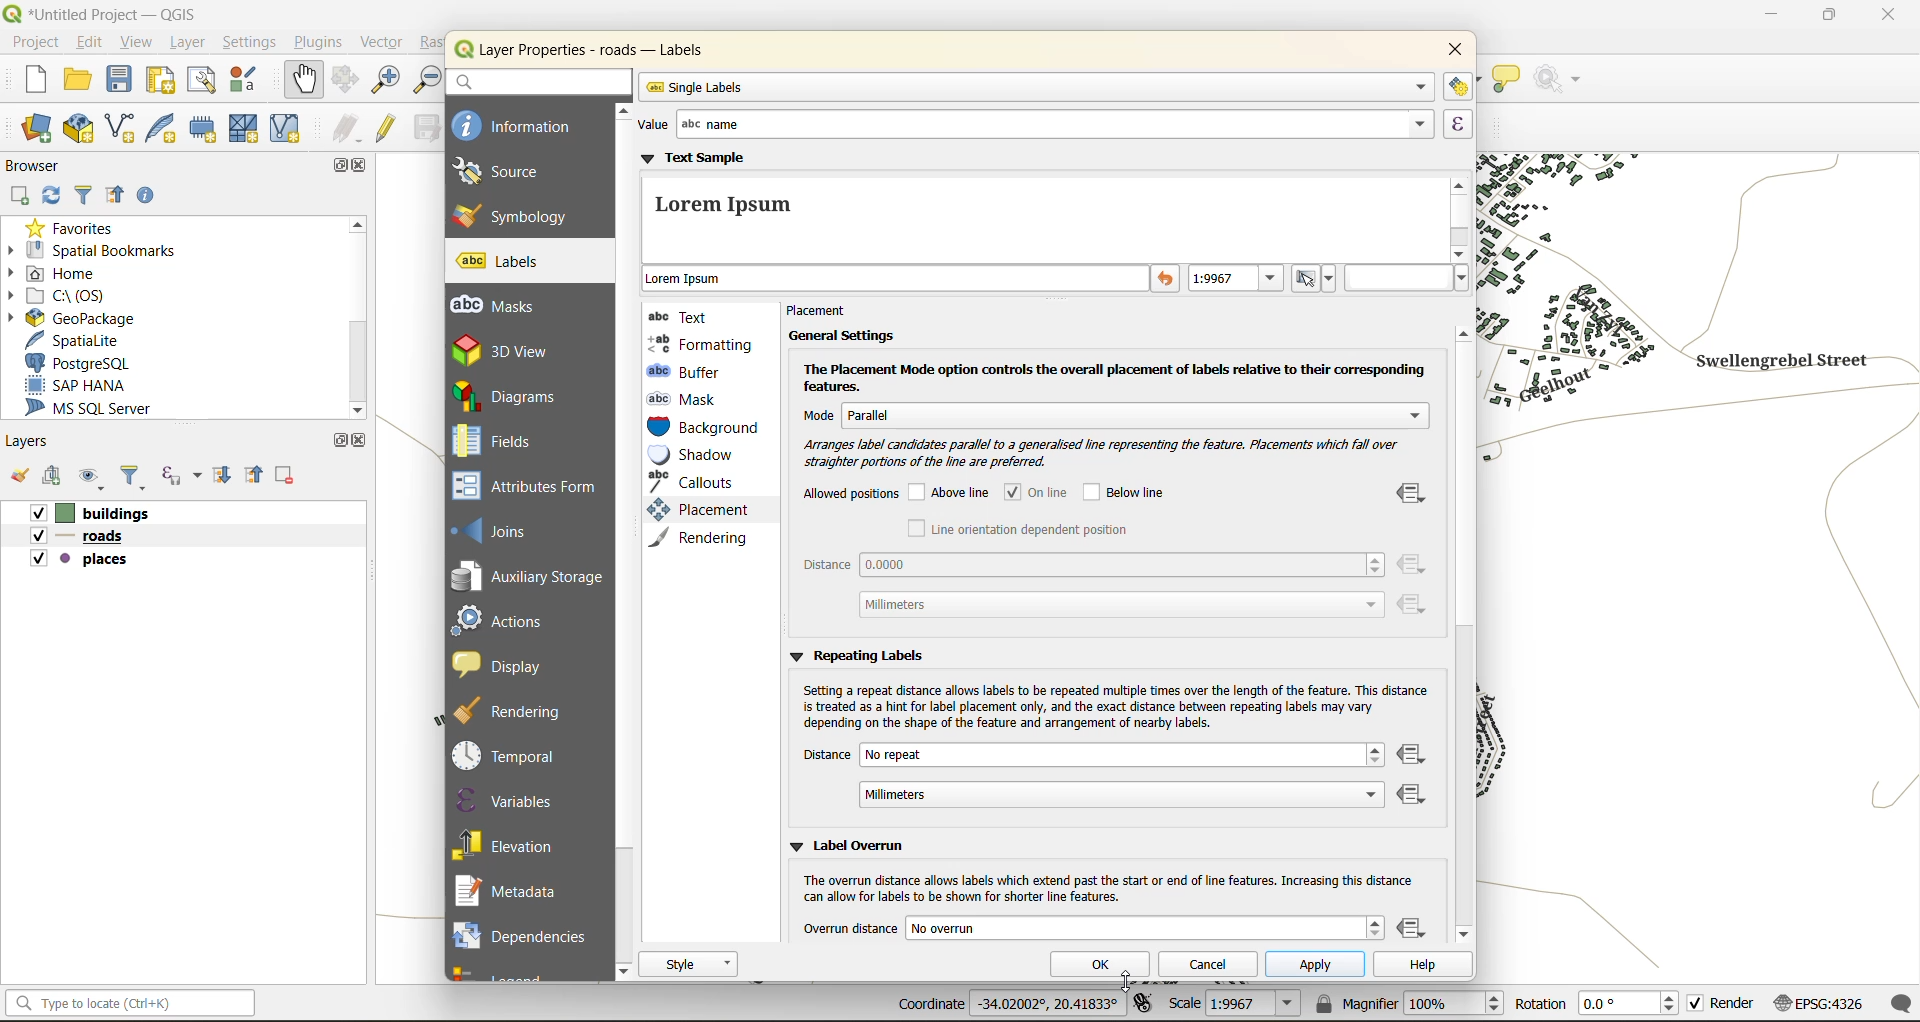 This screenshot has height=1022, width=1920. Describe the element at coordinates (84, 133) in the screenshot. I see `new geopackage layer` at that location.